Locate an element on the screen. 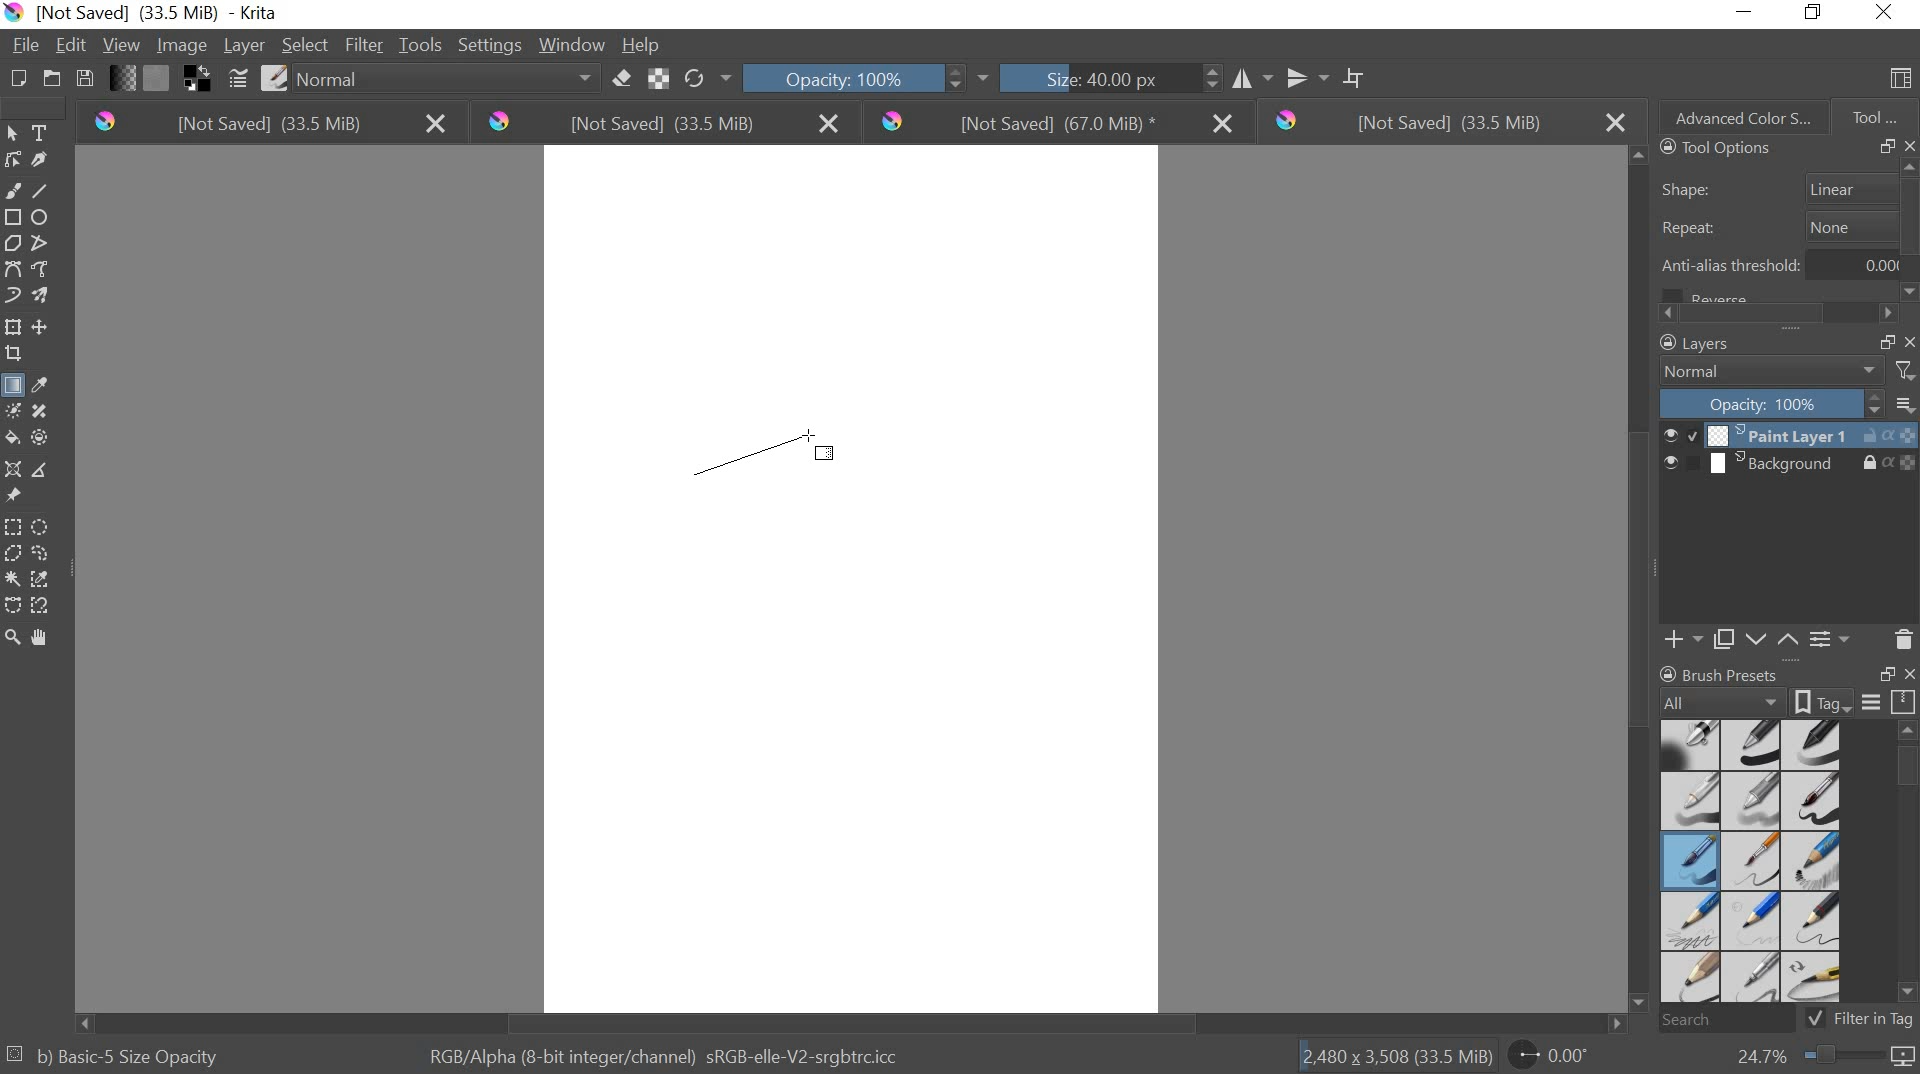 The image size is (1920, 1074). [not saved] (33.5 mb) is located at coordinates (263, 125).